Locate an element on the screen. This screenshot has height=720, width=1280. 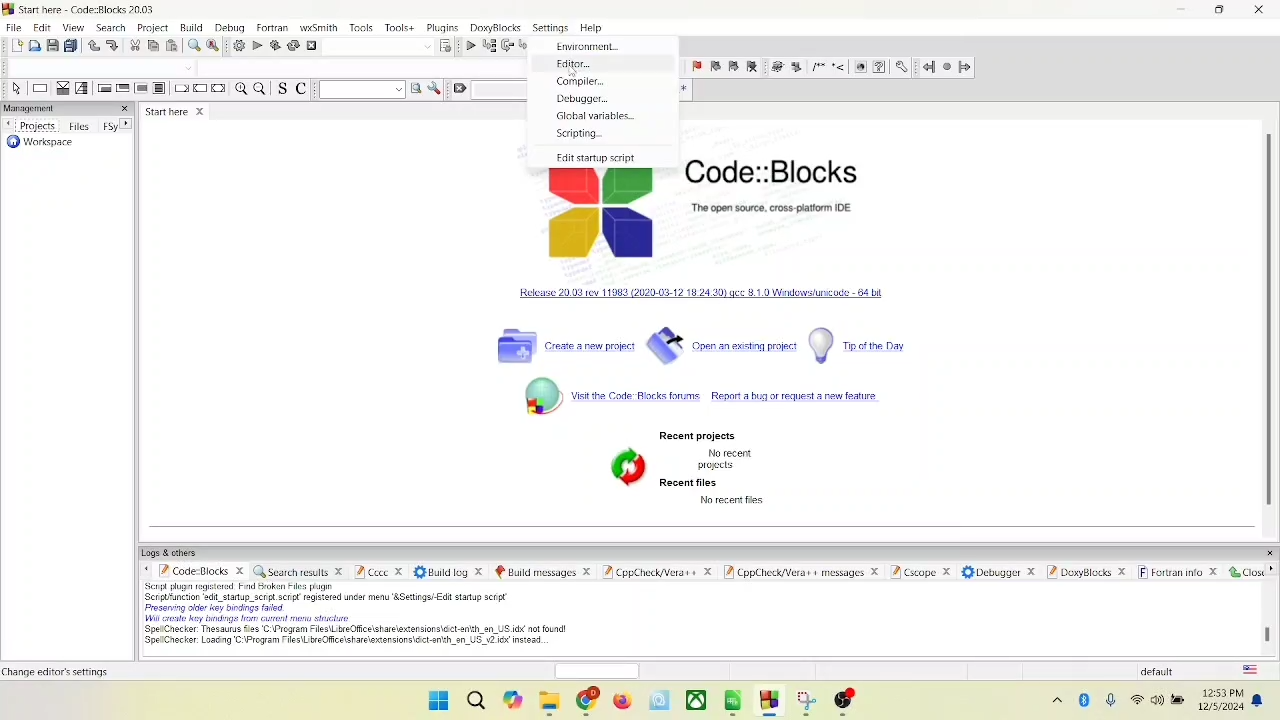
logs and others is located at coordinates (175, 553).